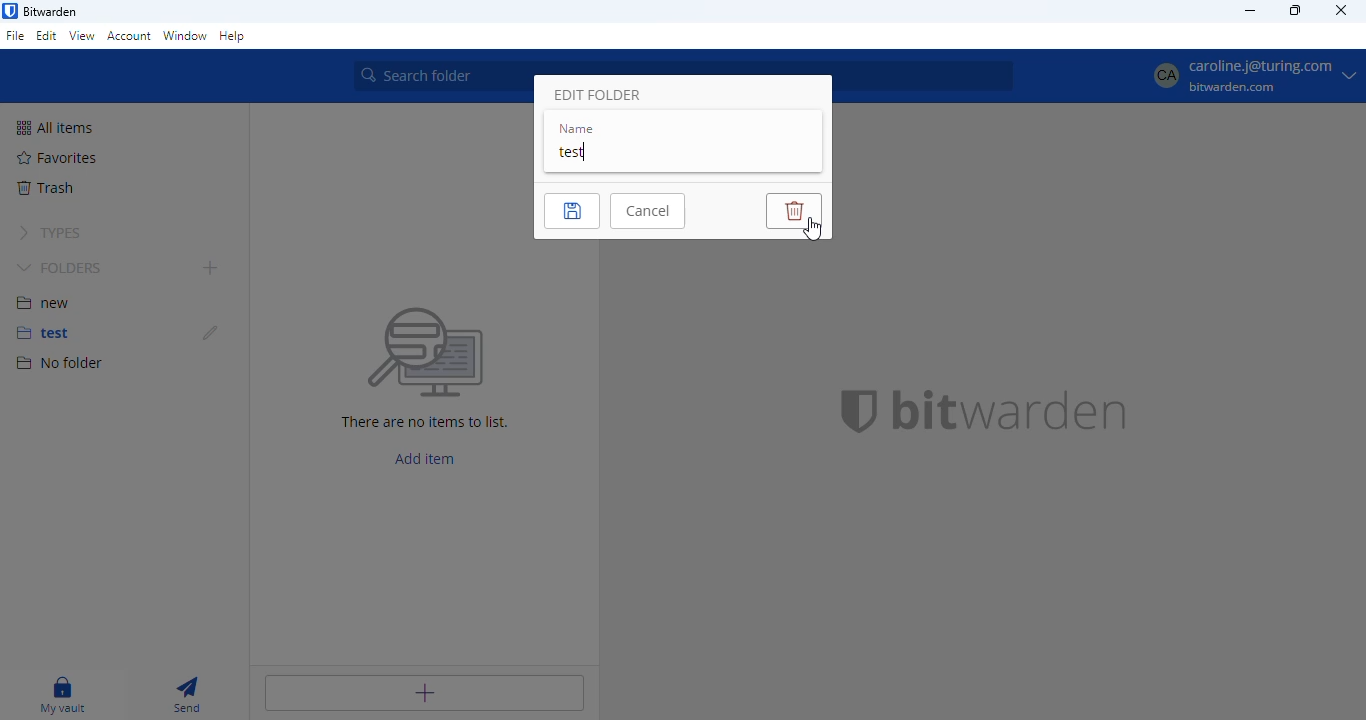  I want to click on save, so click(570, 211).